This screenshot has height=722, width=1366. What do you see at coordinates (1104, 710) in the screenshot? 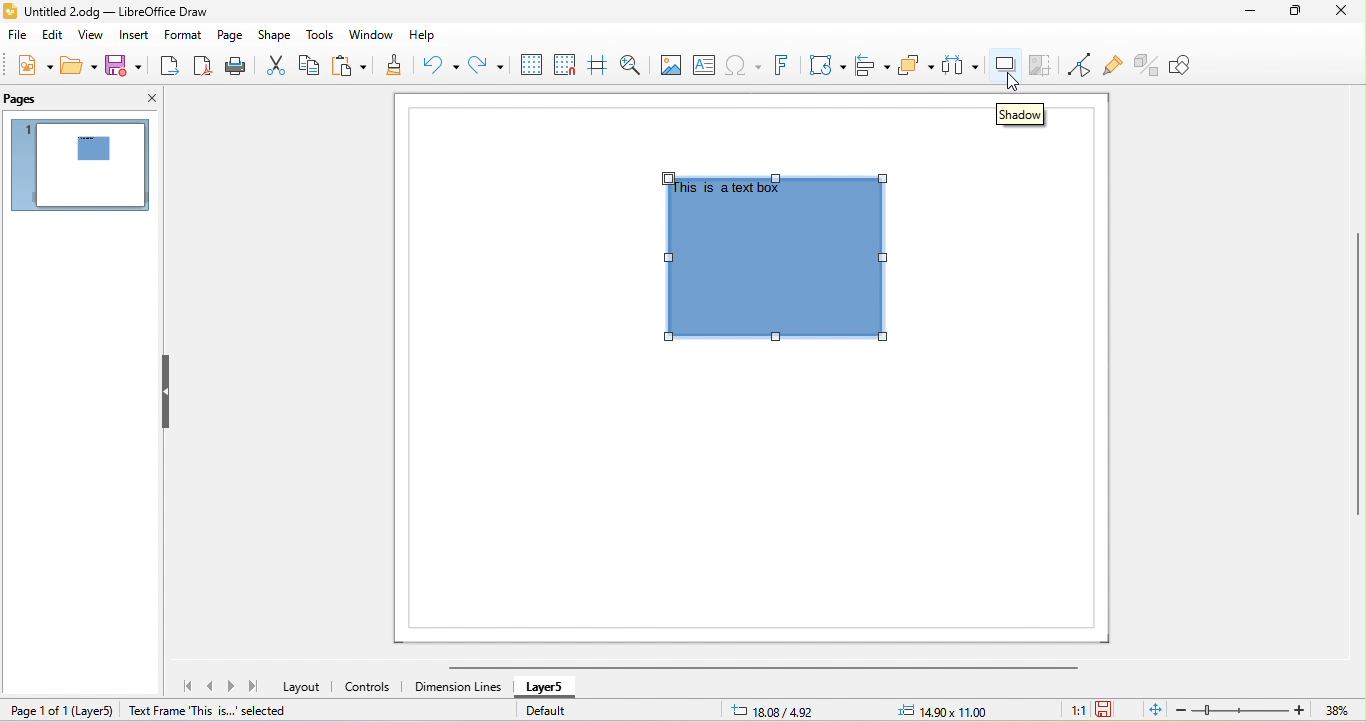
I see `click to save the document` at bounding box center [1104, 710].